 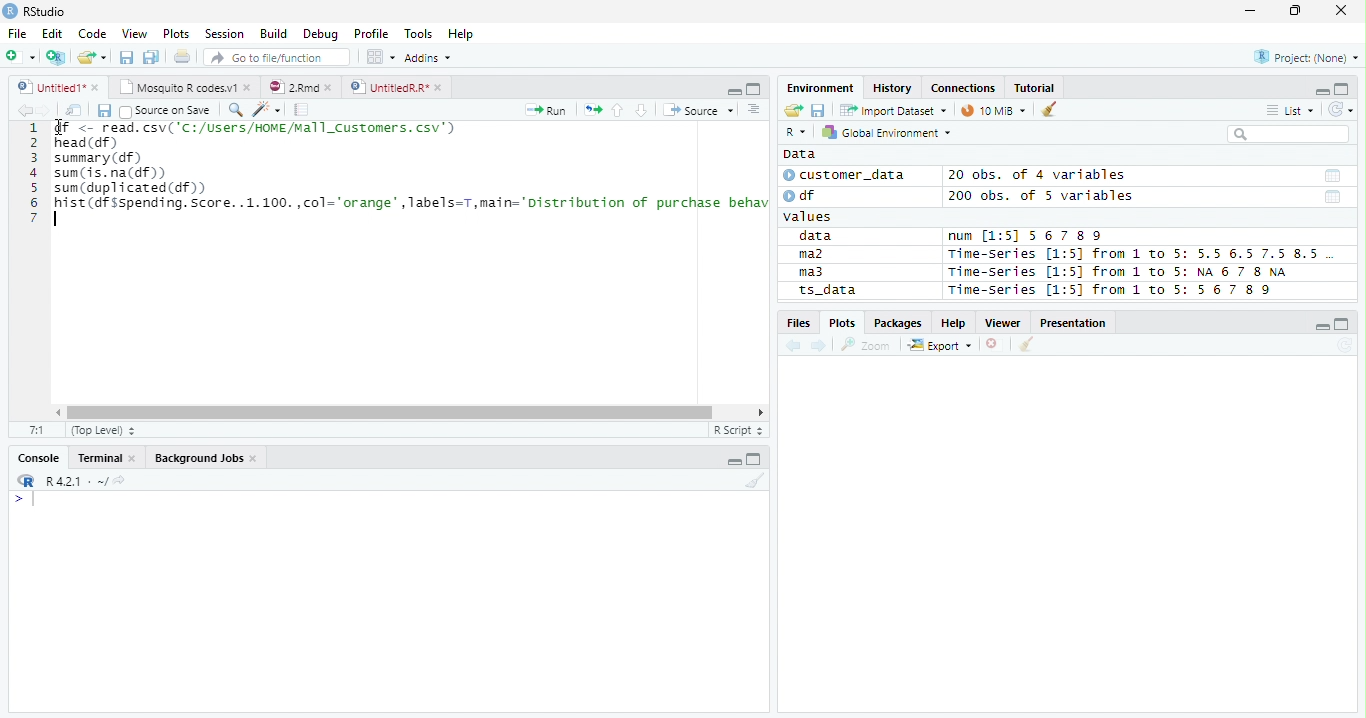 What do you see at coordinates (799, 154) in the screenshot?
I see `Data` at bounding box center [799, 154].